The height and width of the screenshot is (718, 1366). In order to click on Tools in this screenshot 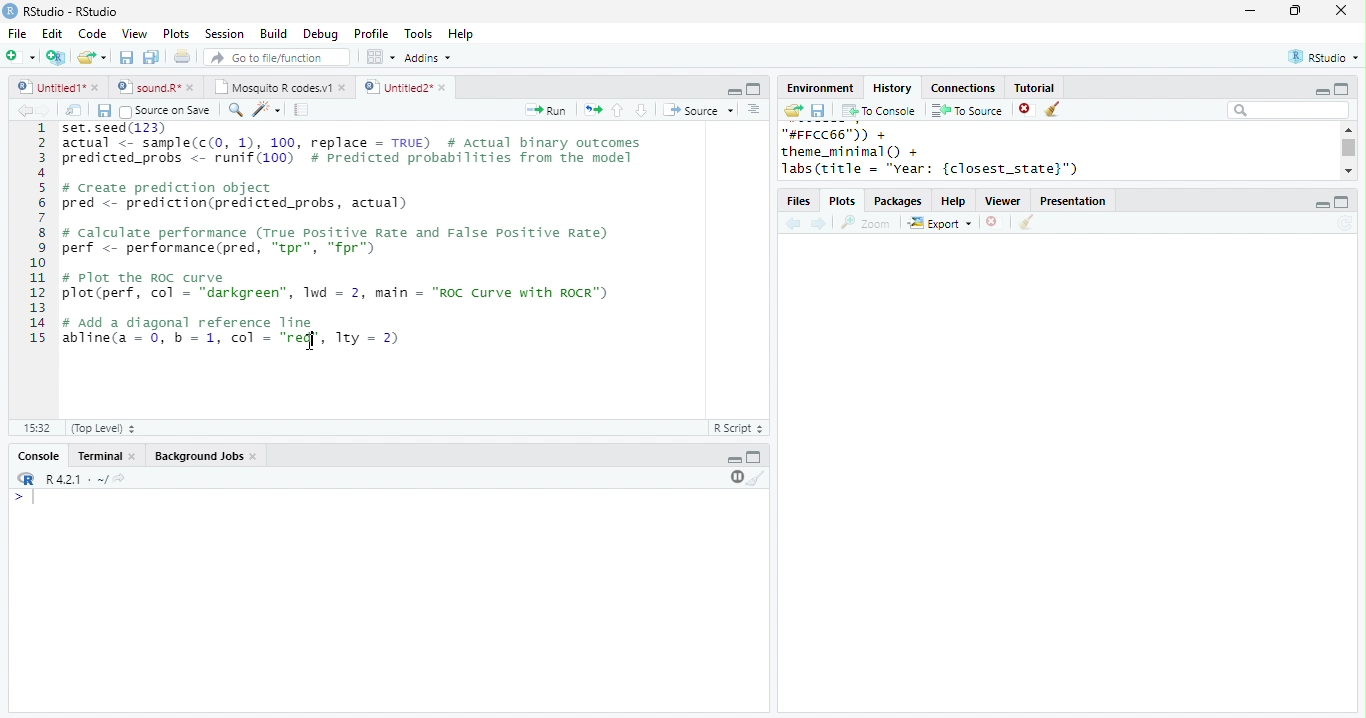, I will do `click(419, 34)`.